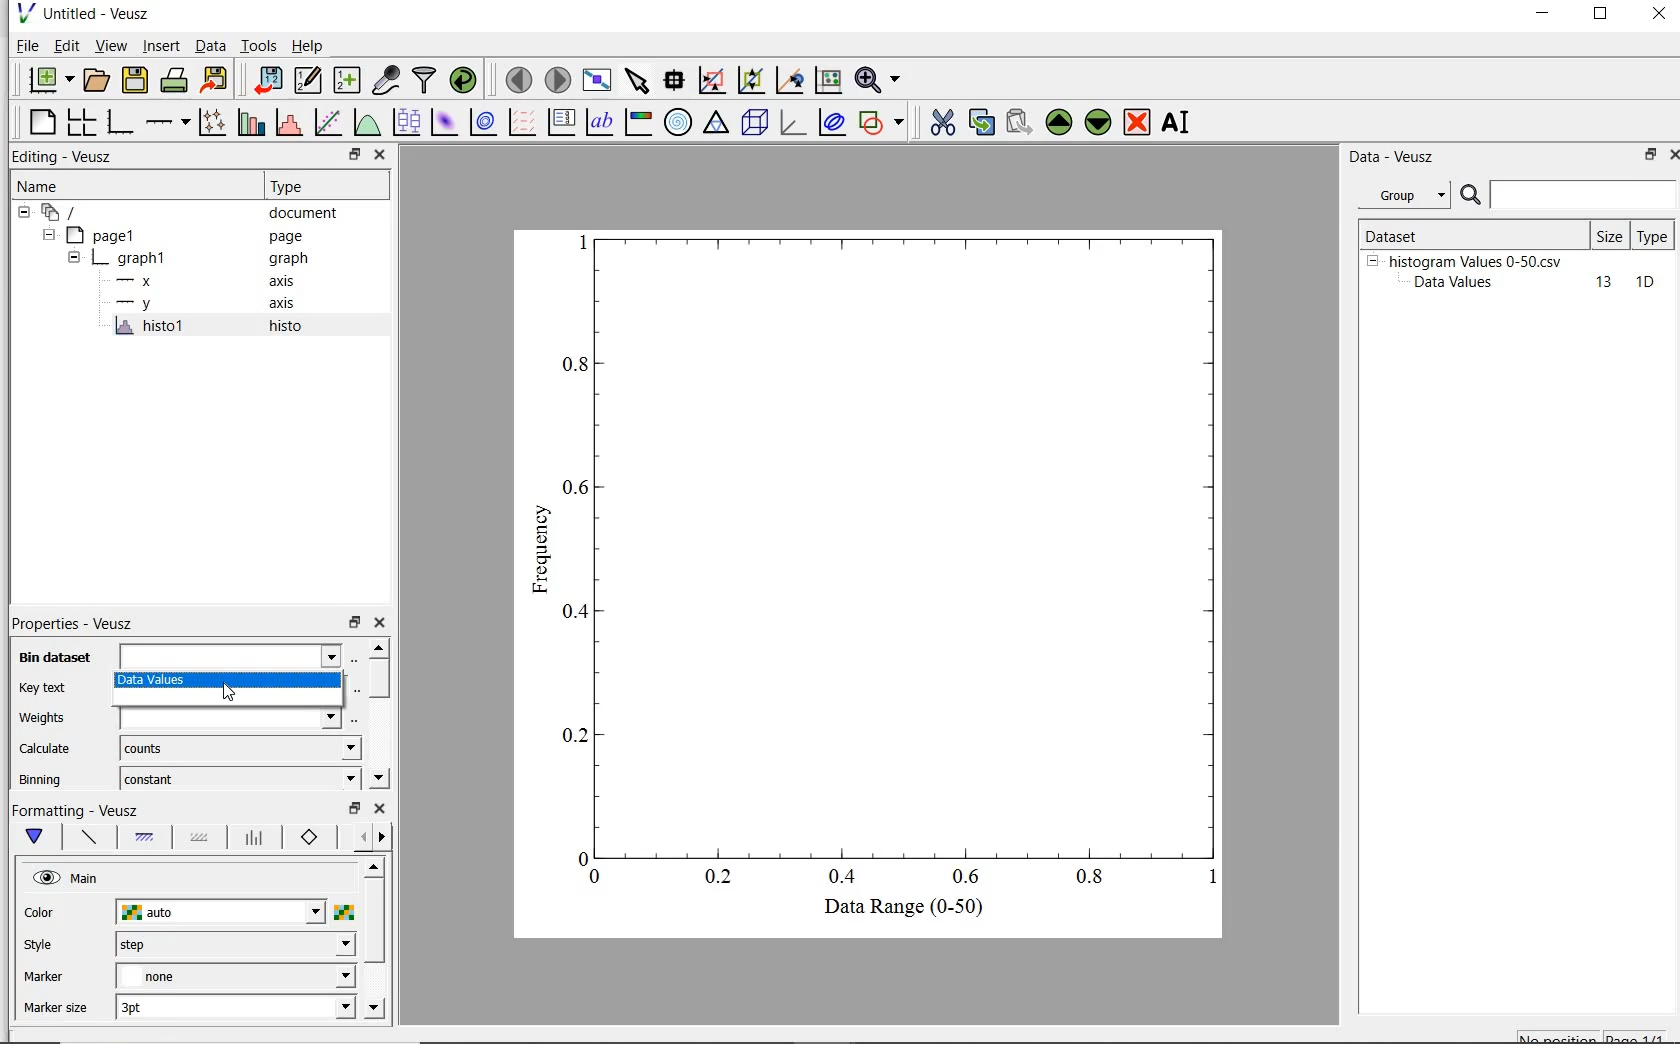 The width and height of the screenshot is (1680, 1044). Describe the element at coordinates (789, 80) in the screenshot. I see `click to zoom out on graph axes` at that location.